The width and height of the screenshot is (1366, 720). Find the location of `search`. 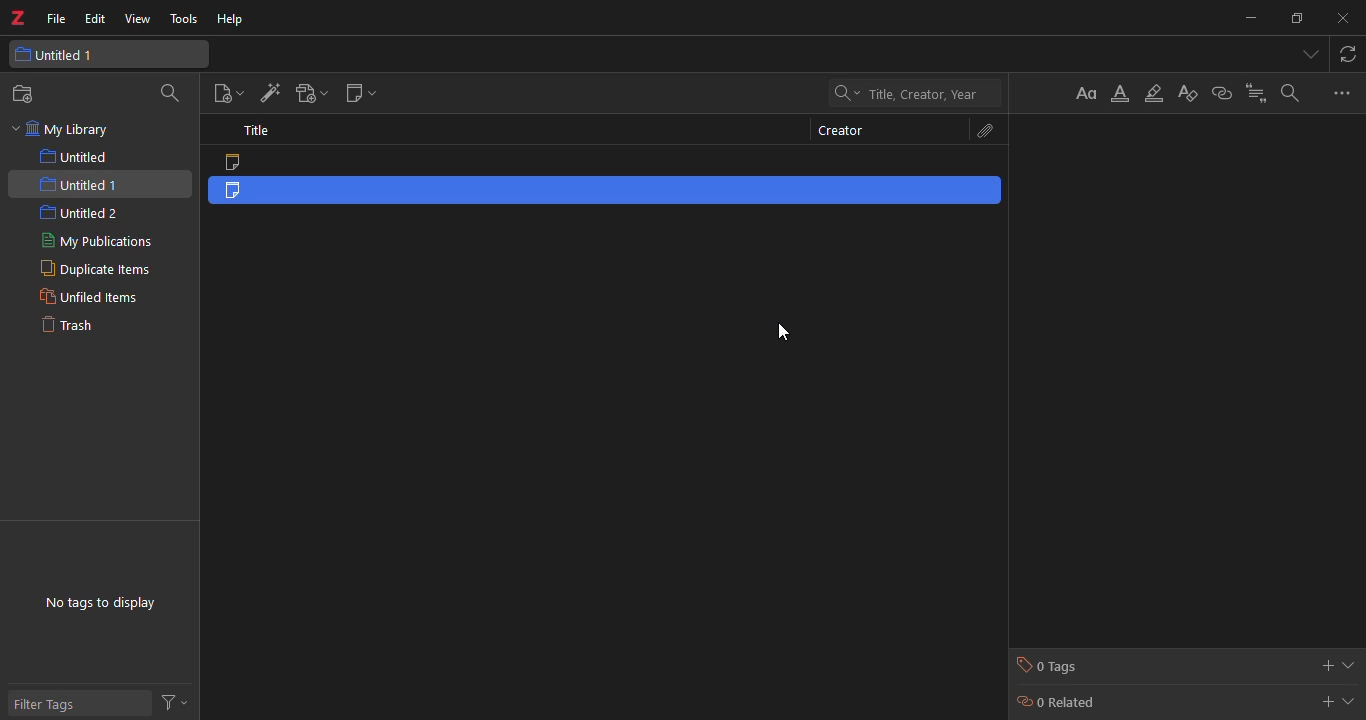

search is located at coordinates (1291, 93).